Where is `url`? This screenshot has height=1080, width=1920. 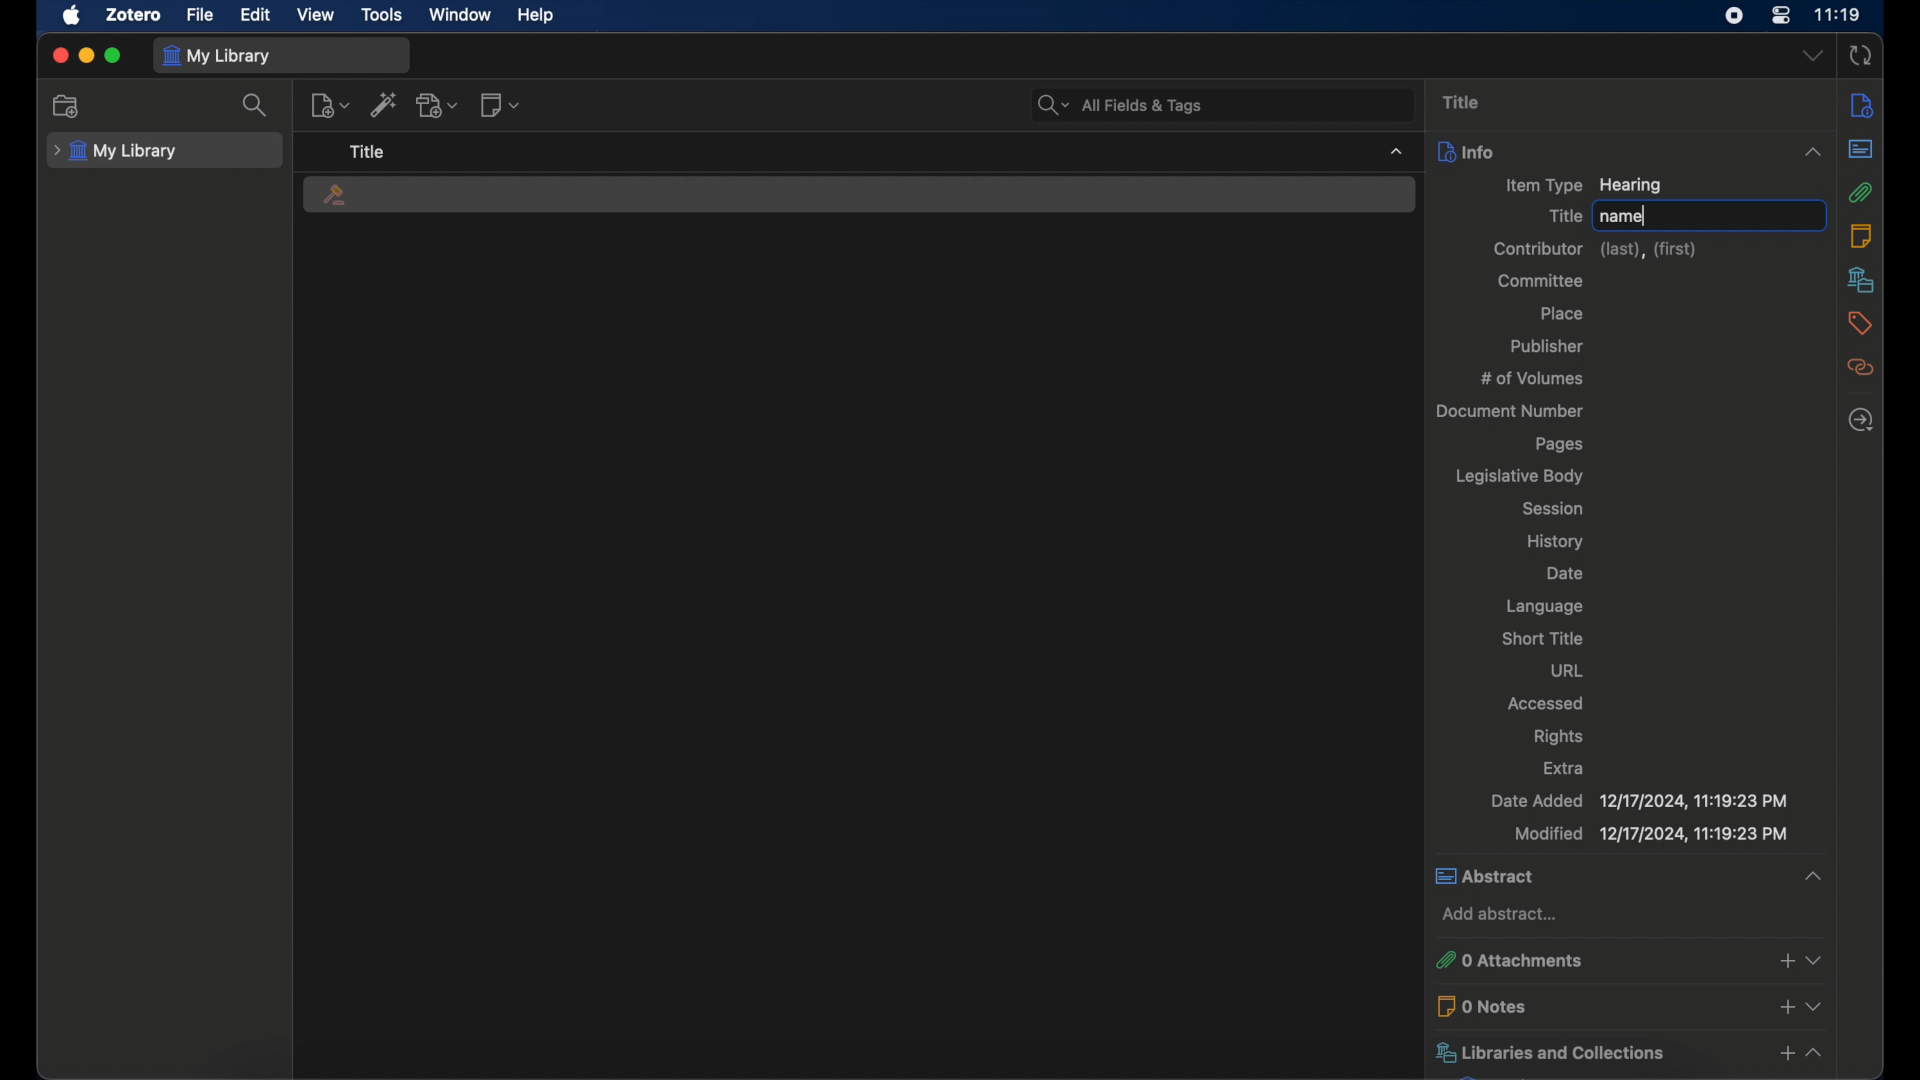 url is located at coordinates (1567, 671).